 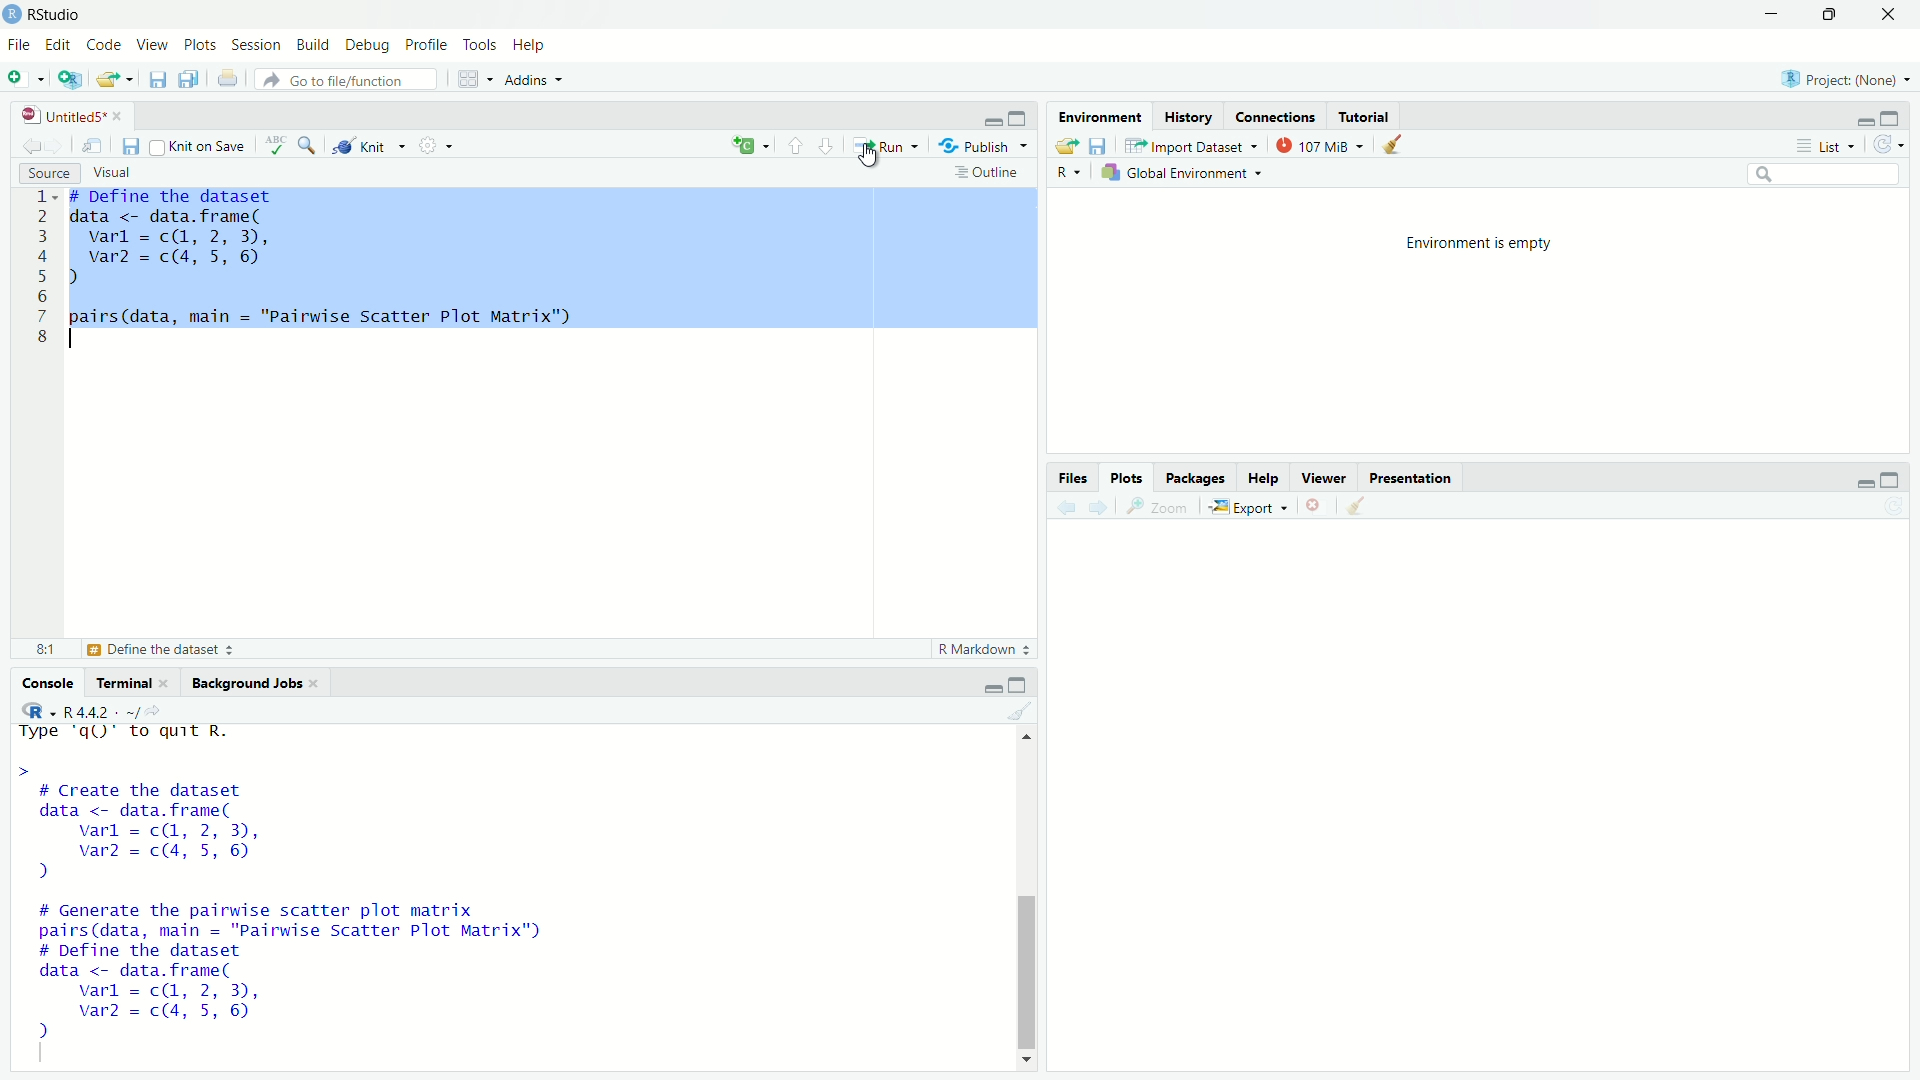 What do you see at coordinates (880, 160) in the screenshot?
I see `cursor` at bounding box center [880, 160].